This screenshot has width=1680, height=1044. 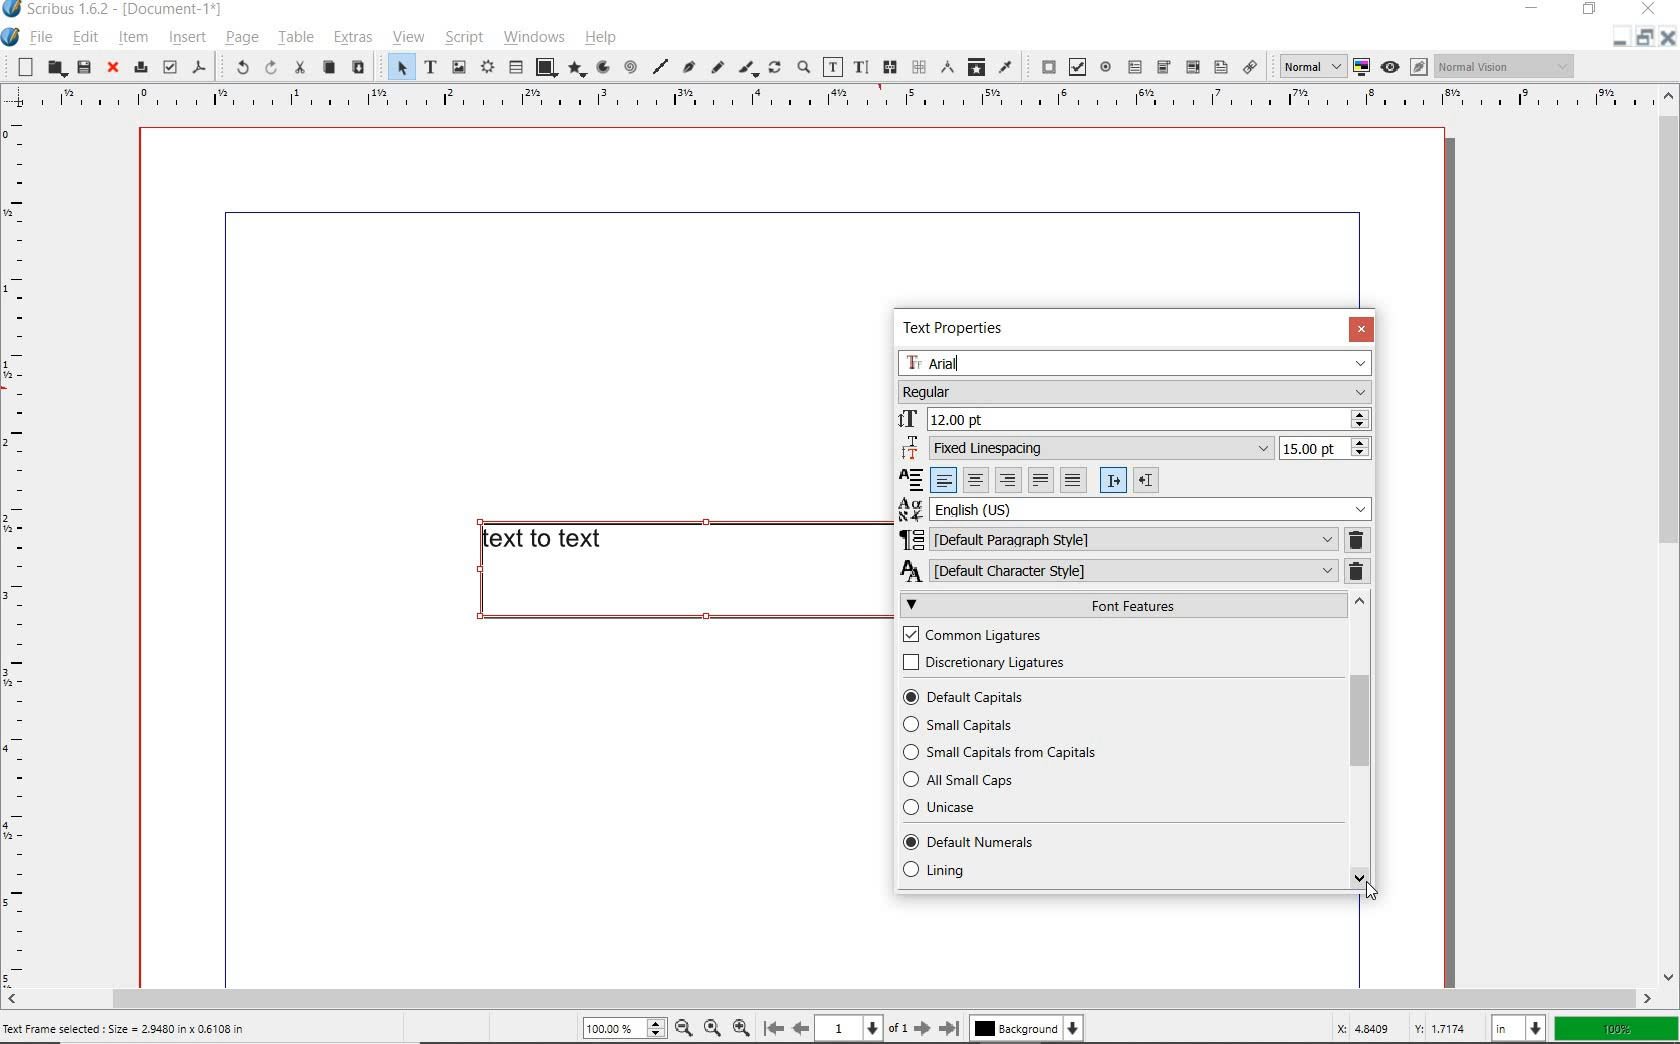 What do you see at coordinates (535, 38) in the screenshot?
I see `windows` at bounding box center [535, 38].